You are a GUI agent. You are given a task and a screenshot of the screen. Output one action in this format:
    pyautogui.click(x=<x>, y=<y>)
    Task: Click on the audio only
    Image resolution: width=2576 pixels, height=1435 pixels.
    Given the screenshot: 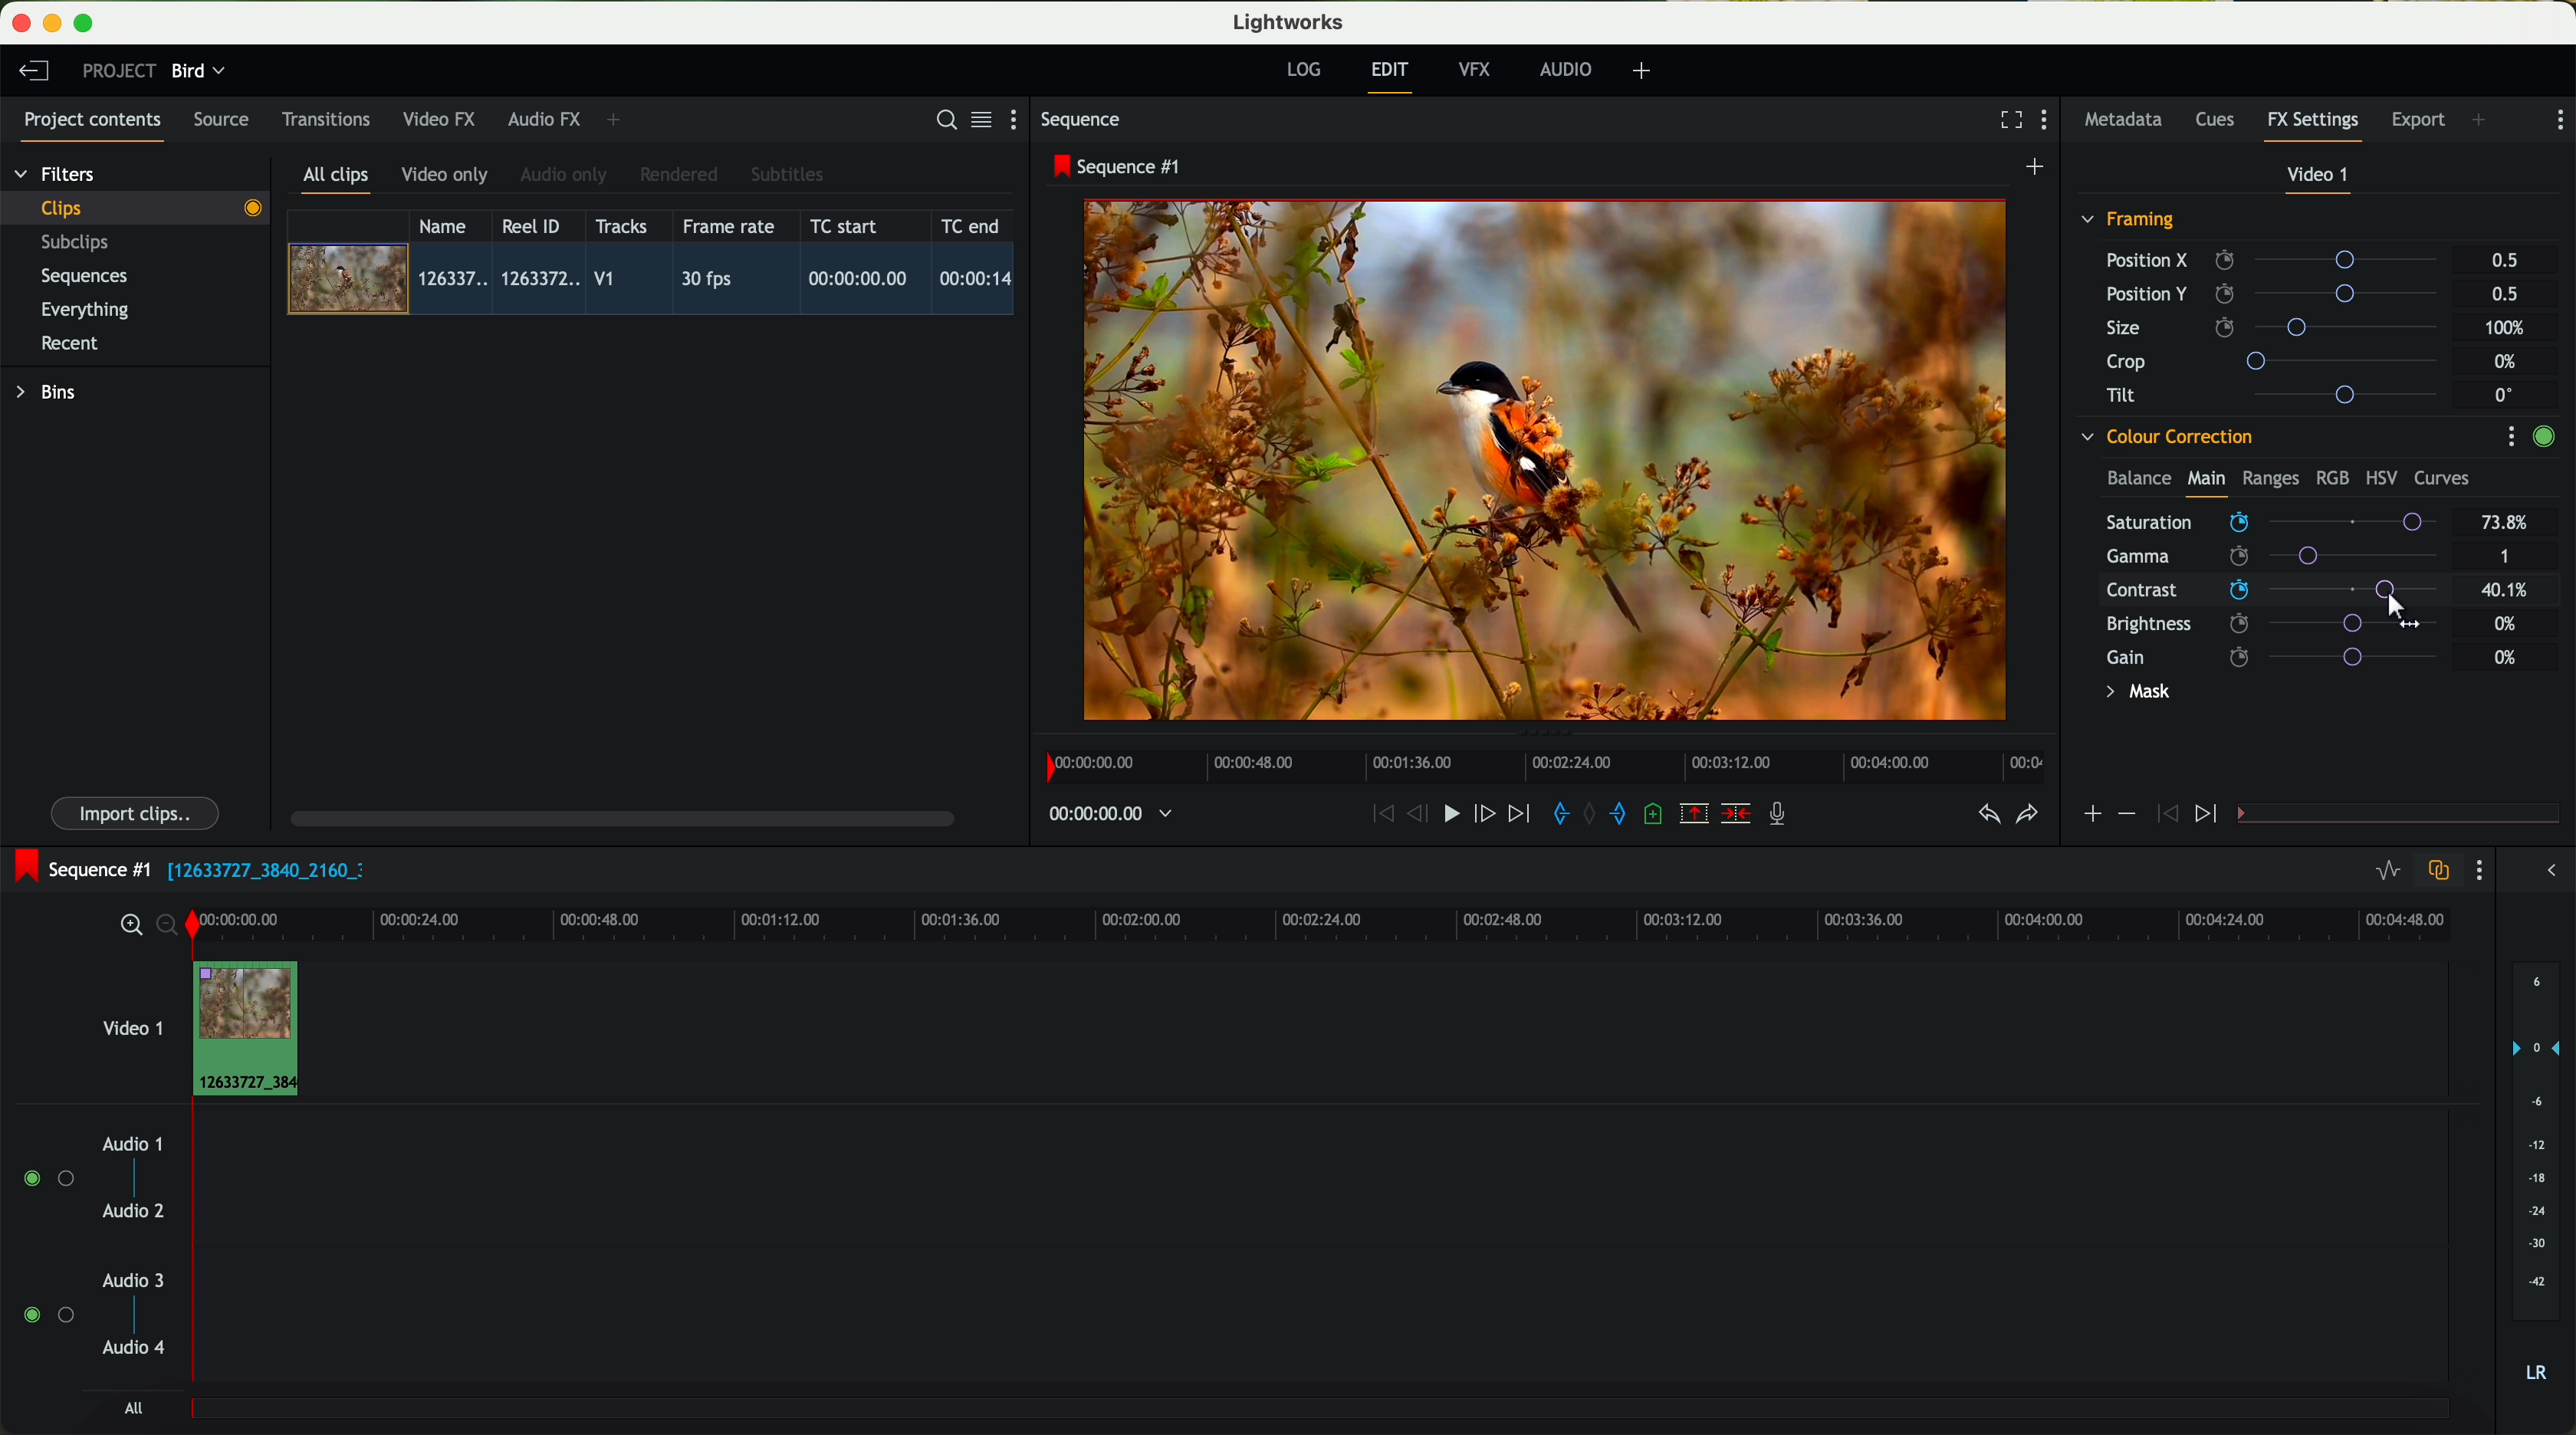 What is the action you would take?
    pyautogui.click(x=565, y=175)
    